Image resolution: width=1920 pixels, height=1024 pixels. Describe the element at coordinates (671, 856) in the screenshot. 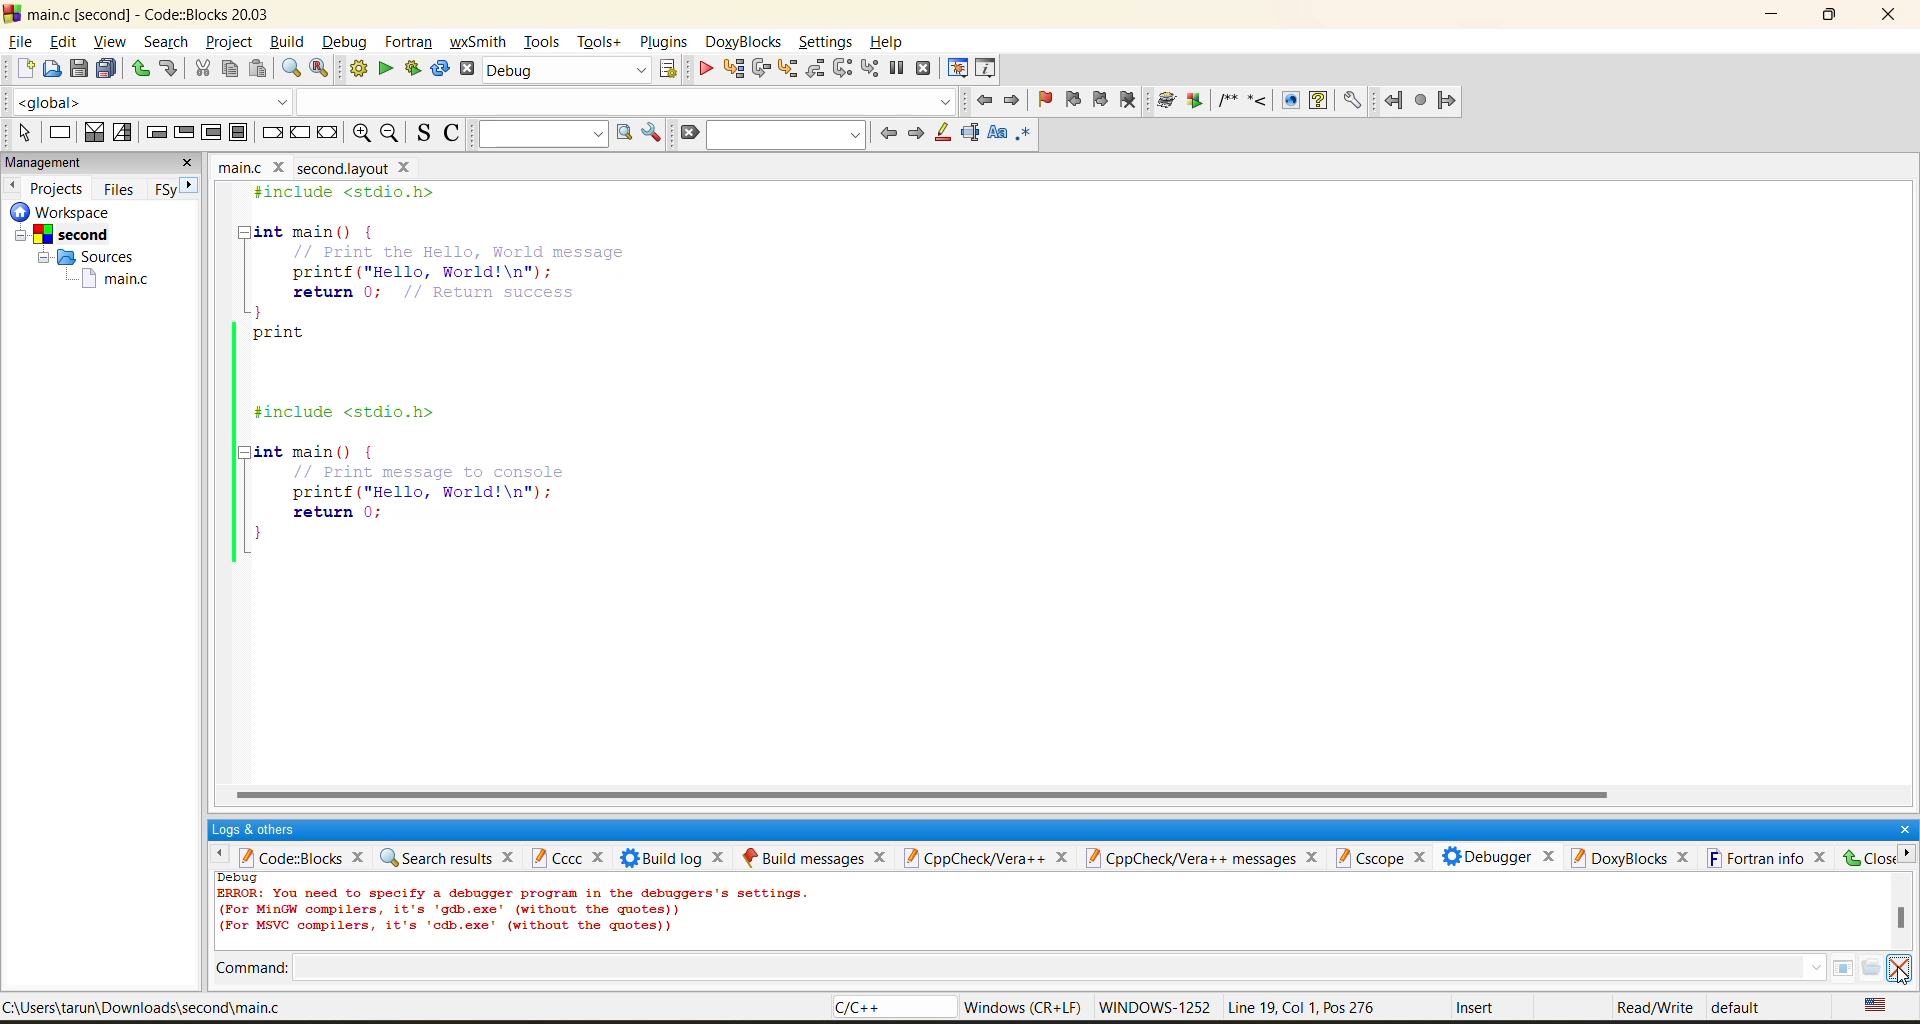

I see `build log` at that location.